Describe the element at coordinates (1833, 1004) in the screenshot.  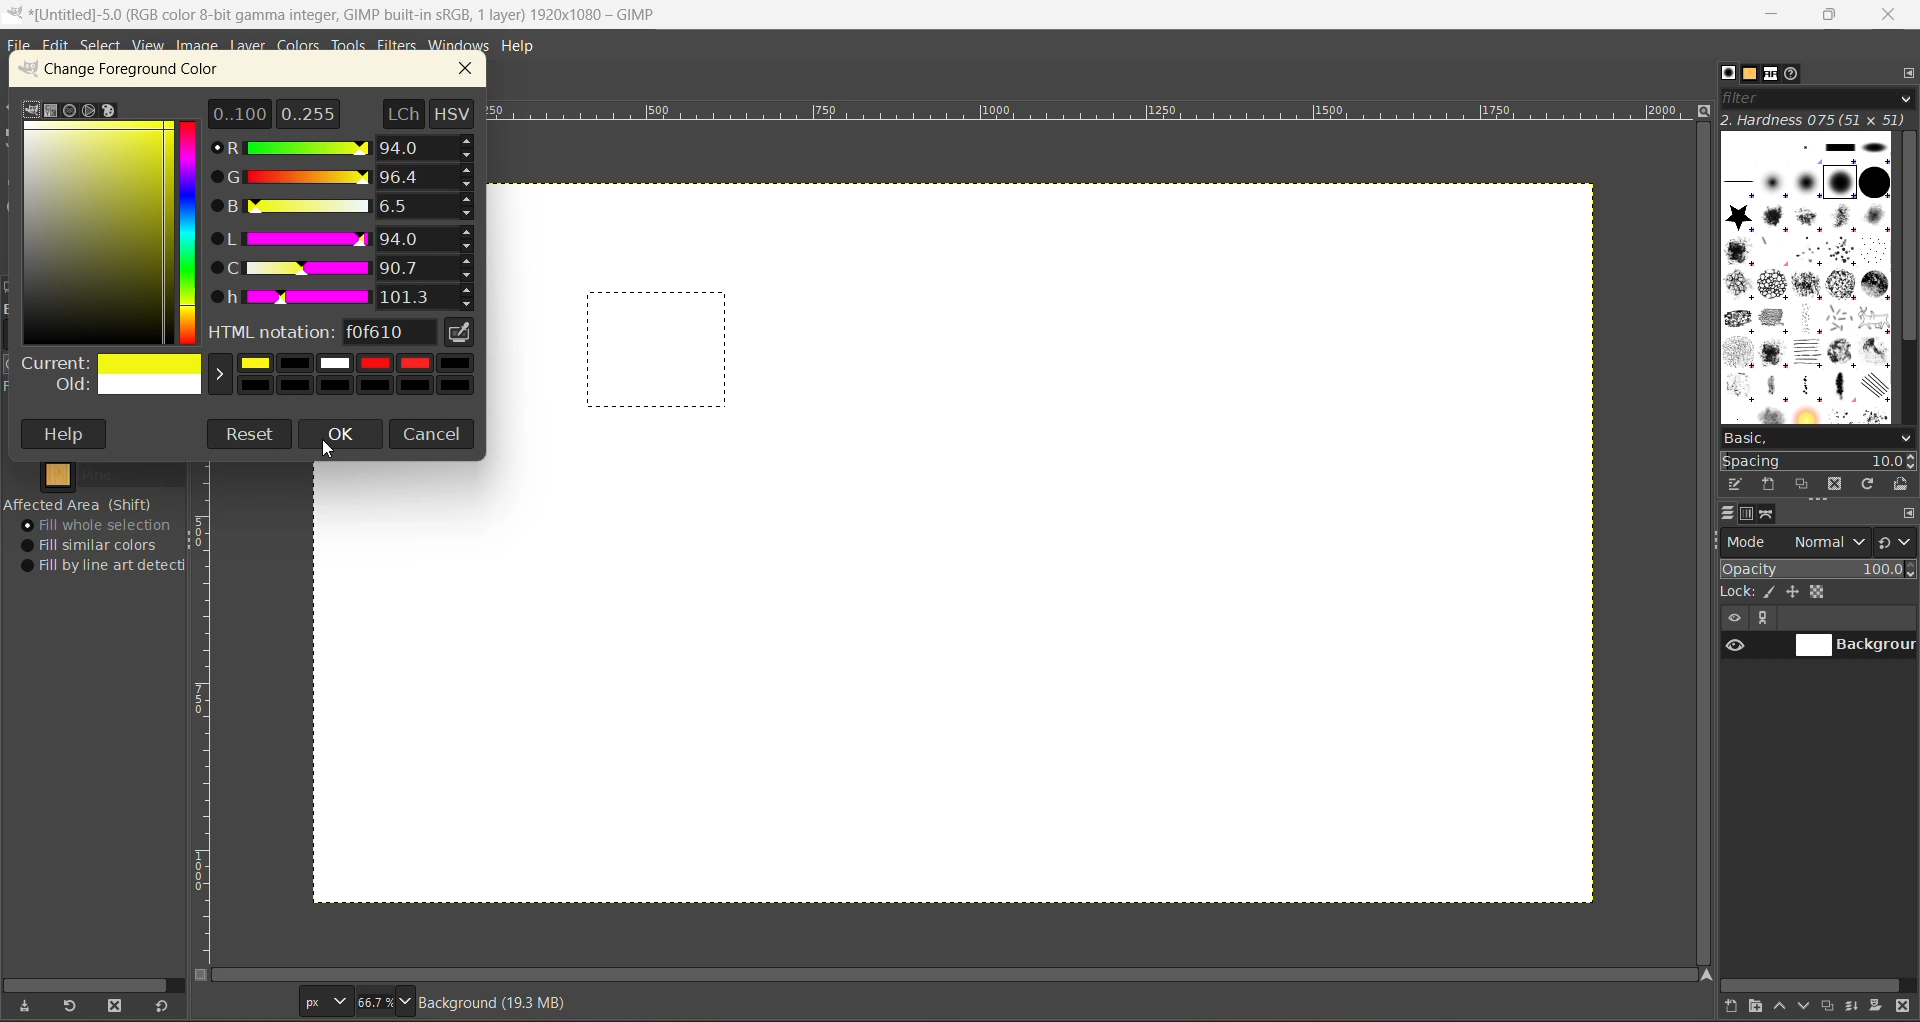
I see `create a duplicate layer` at that location.